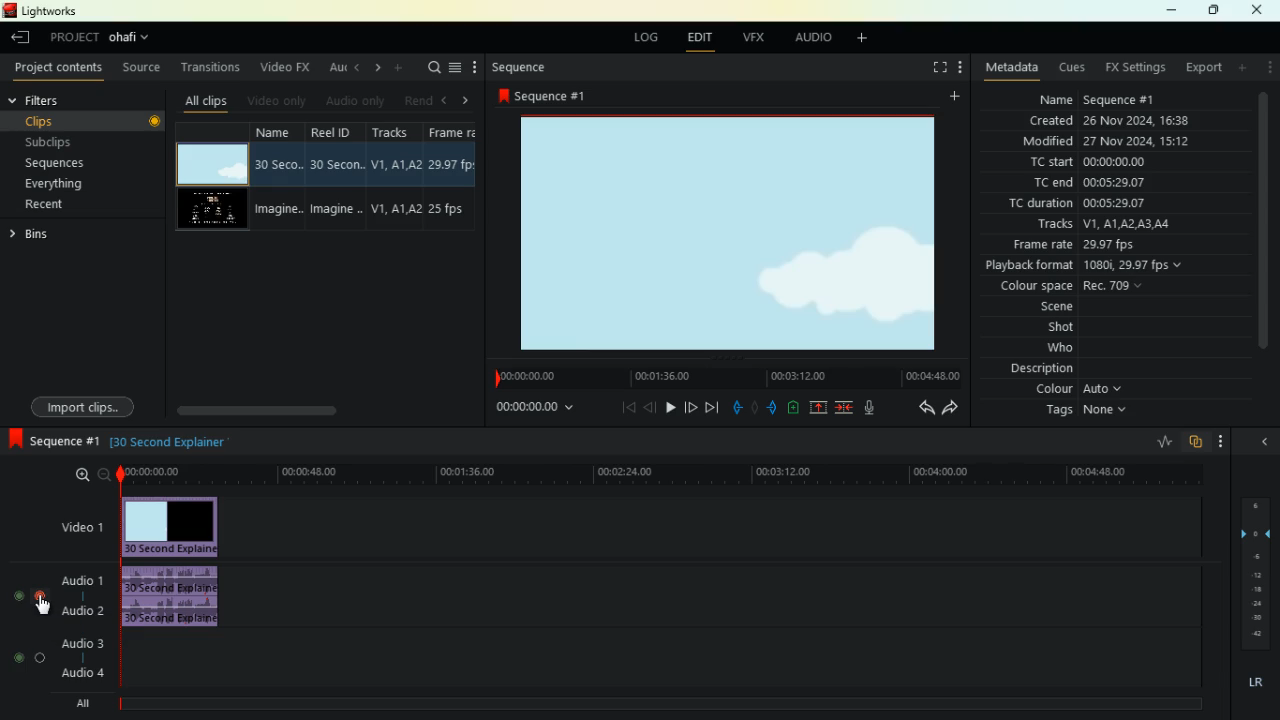  Describe the element at coordinates (357, 101) in the screenshot. I see `audio only` at that location.